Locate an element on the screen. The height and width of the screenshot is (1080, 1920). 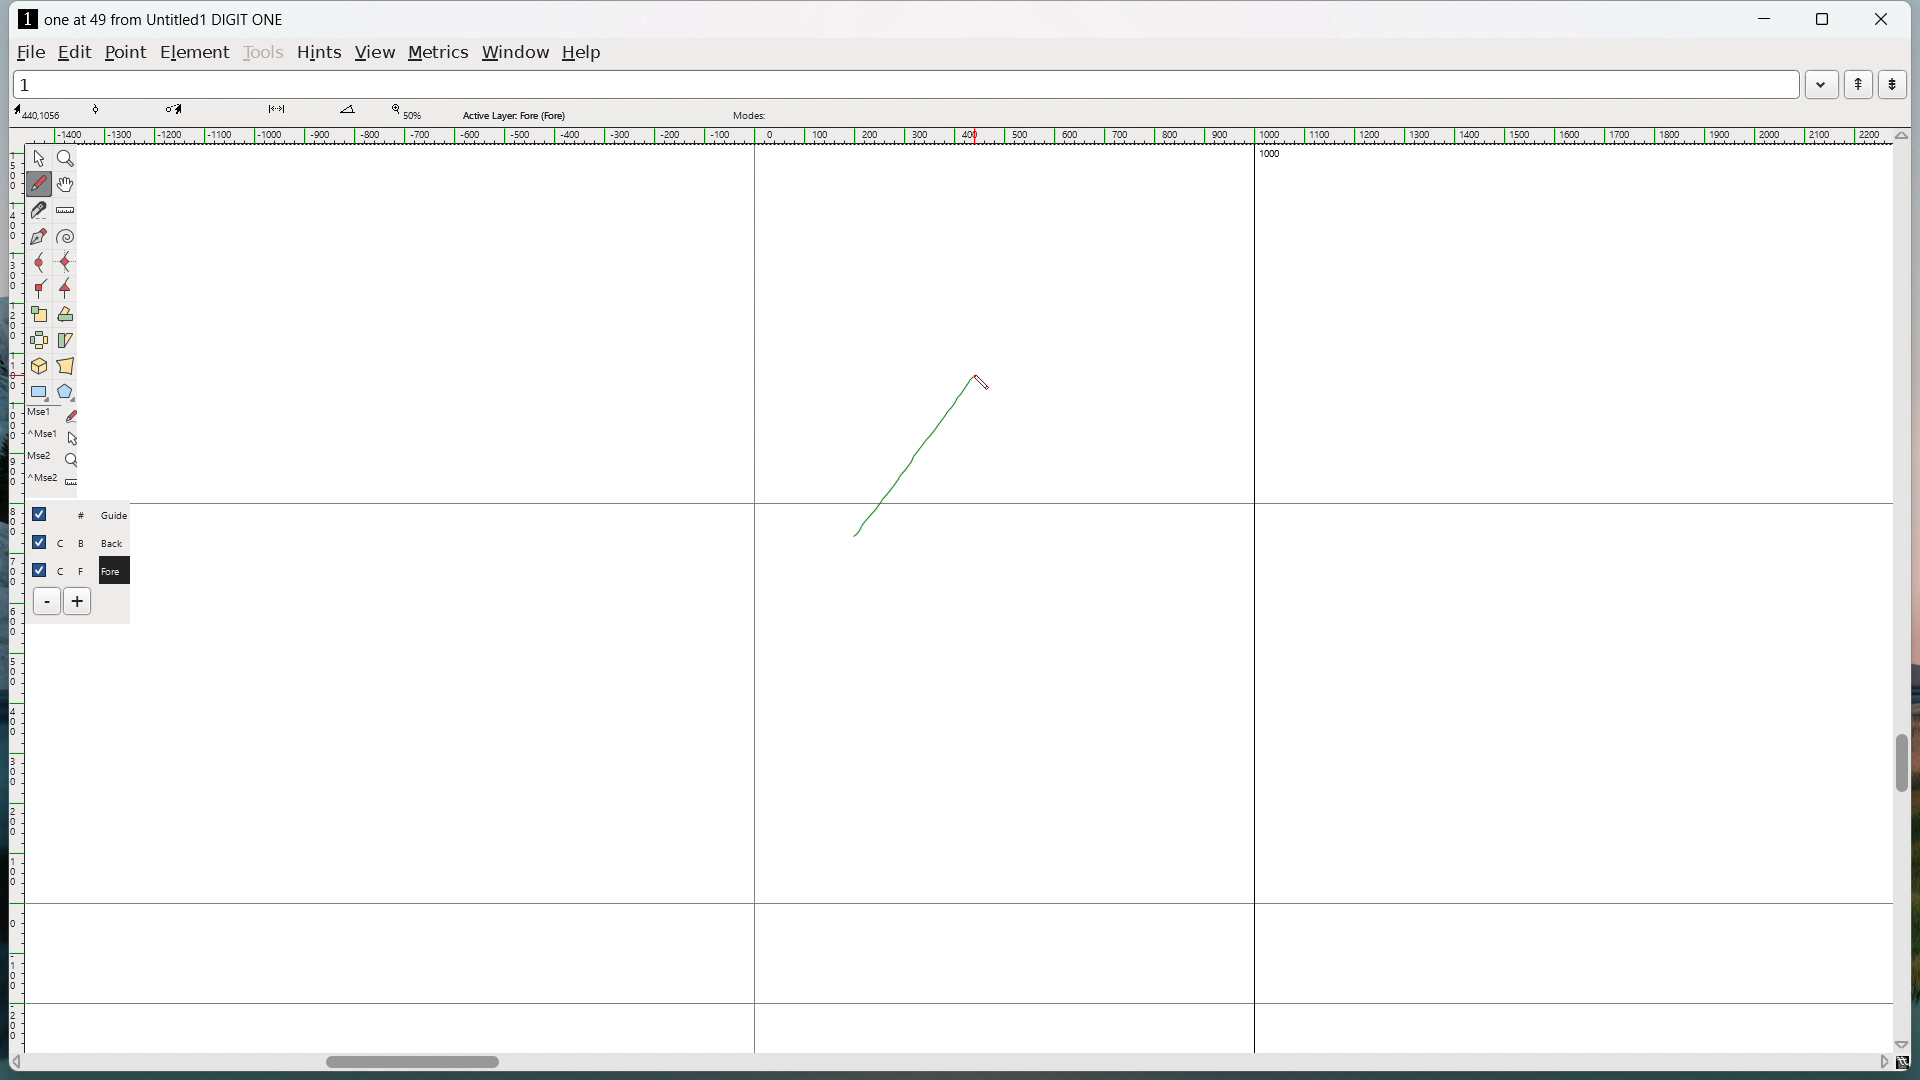
scroll by hand is located at coordinates (68, 183).